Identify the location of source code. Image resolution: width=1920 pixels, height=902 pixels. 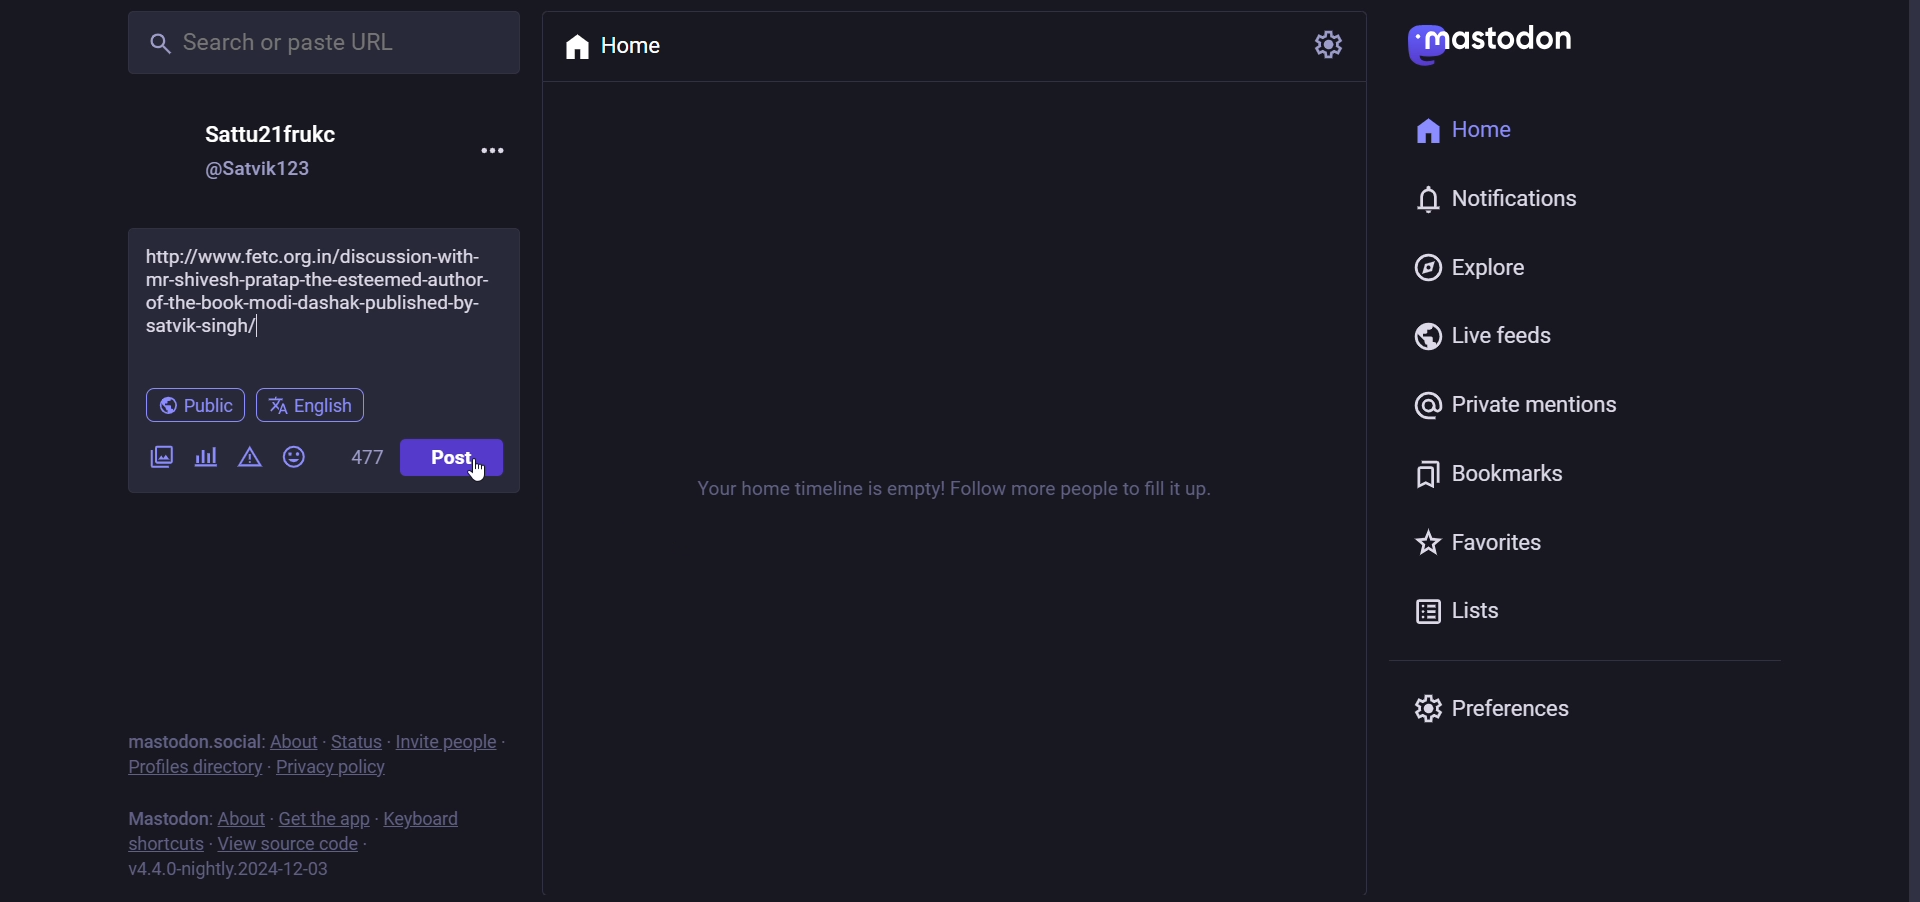
(287, 845).